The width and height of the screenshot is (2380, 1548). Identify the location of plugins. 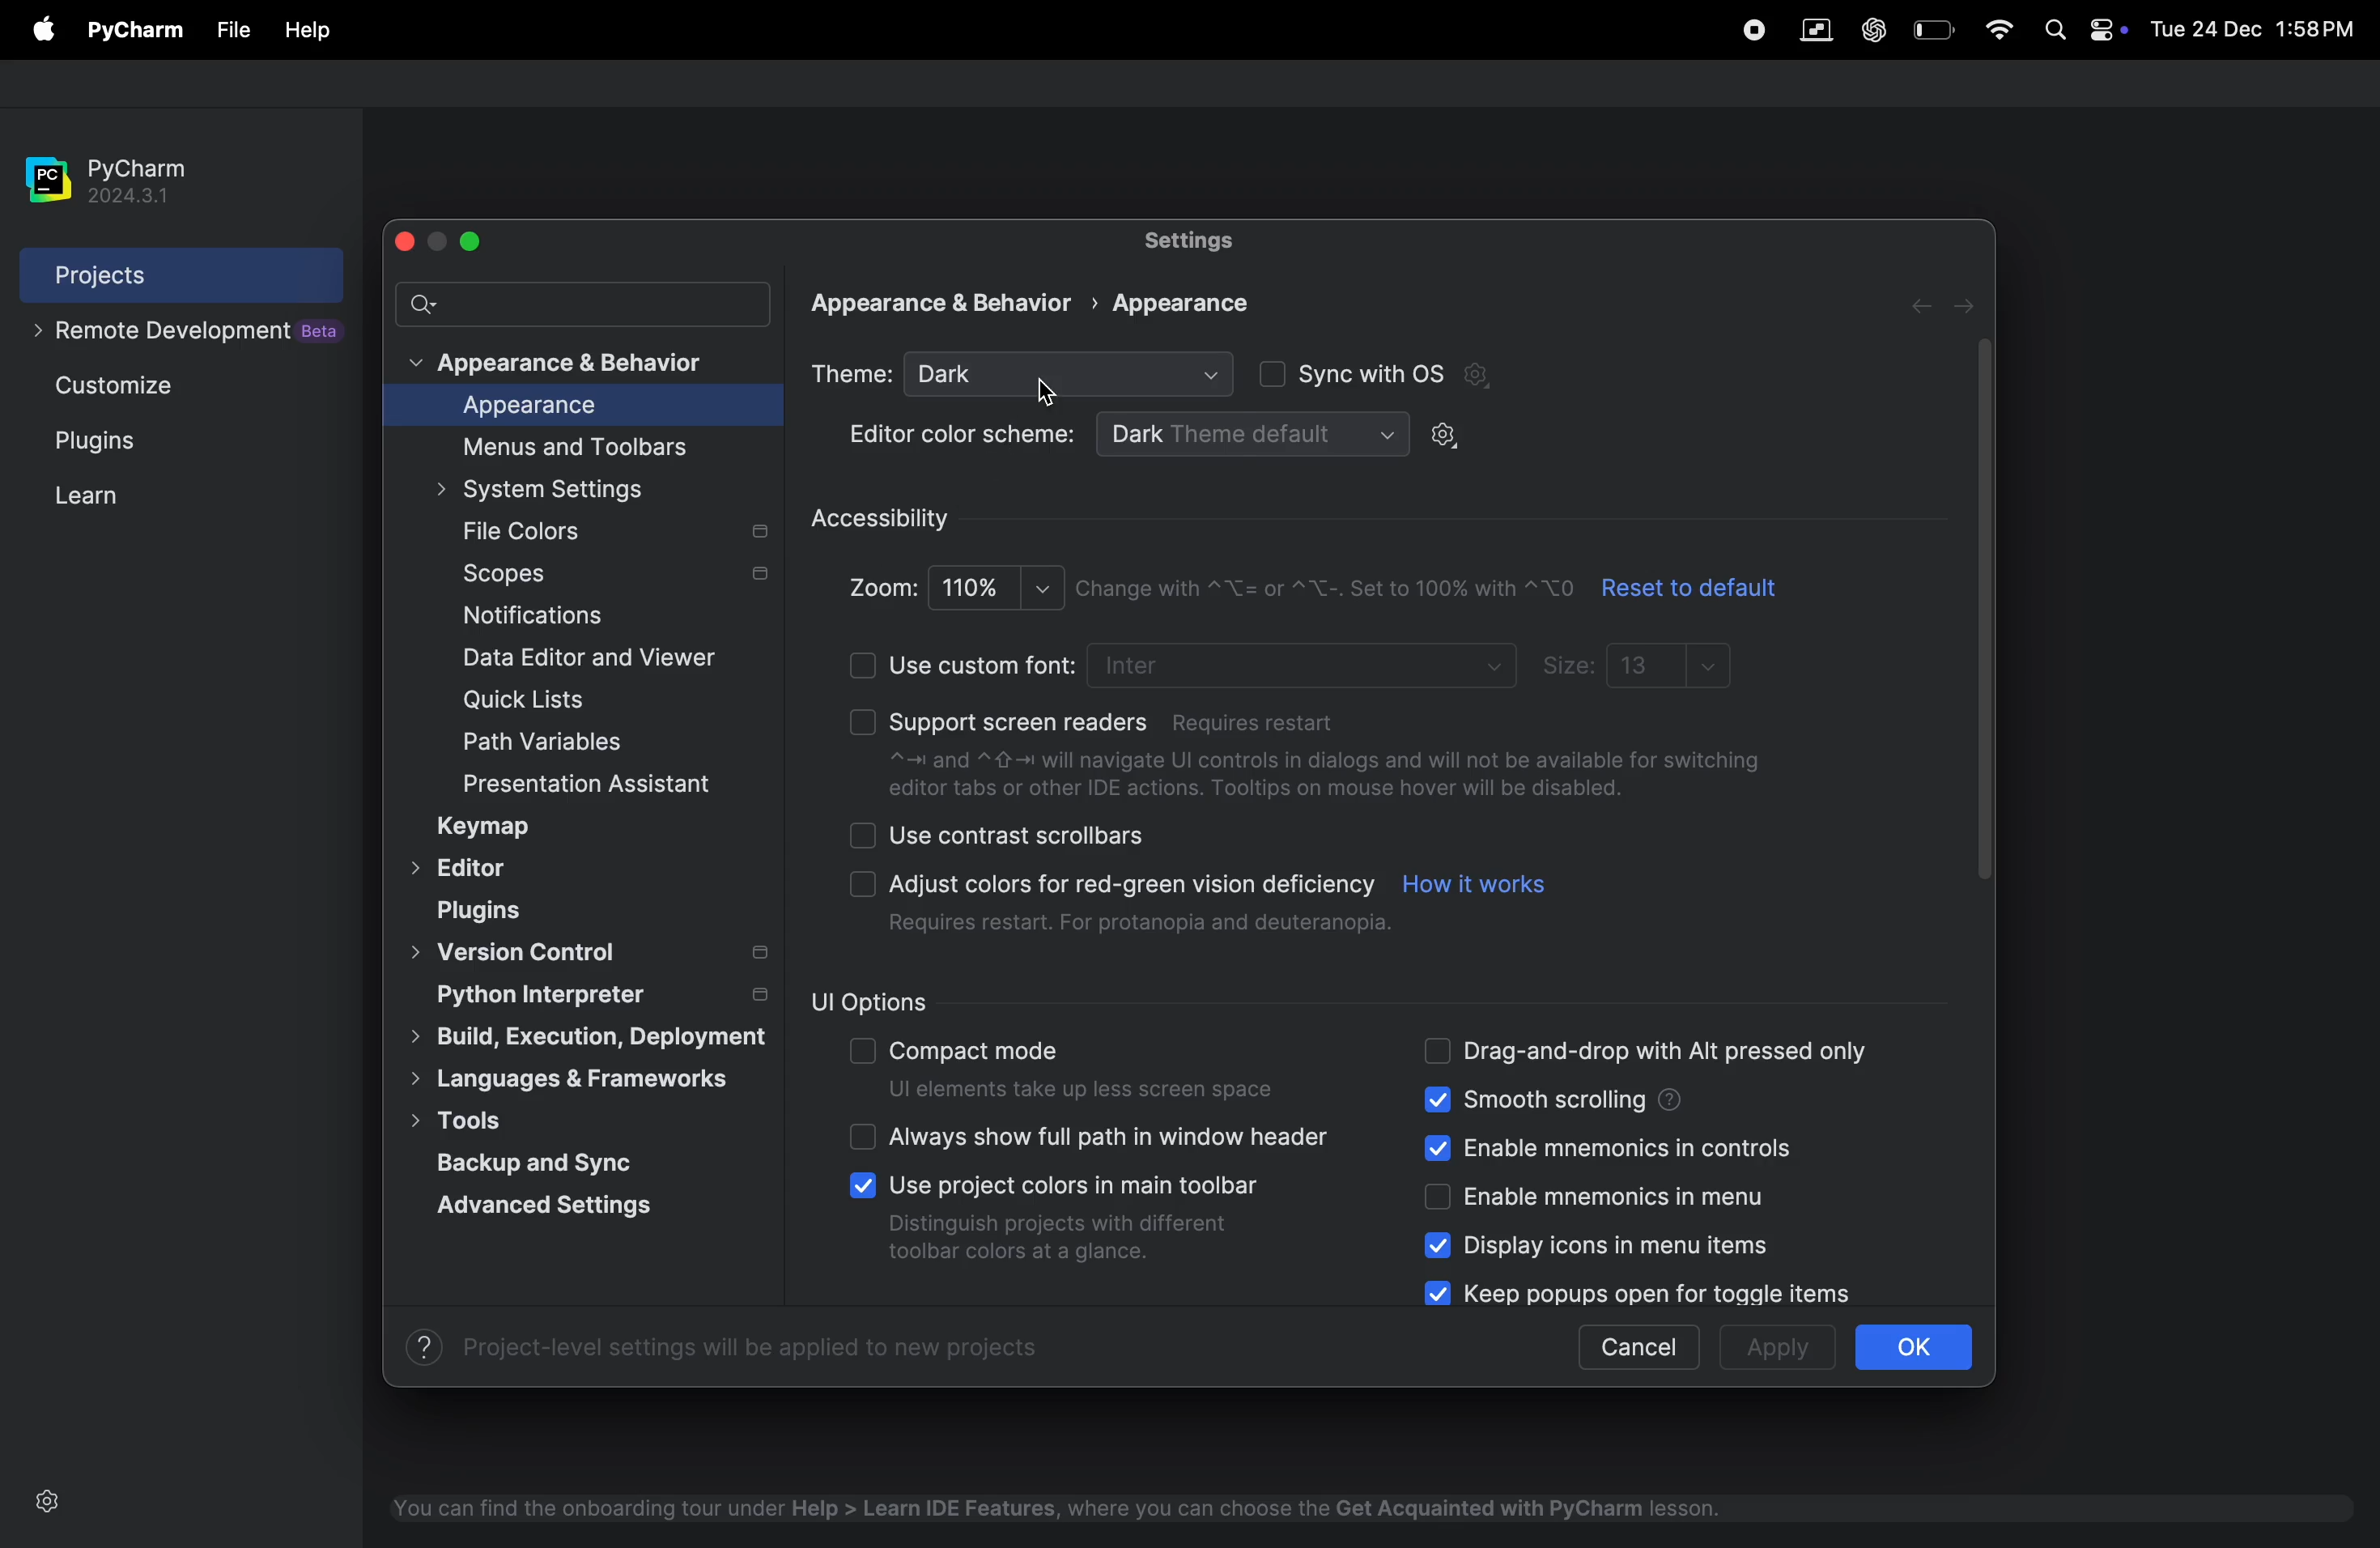
(481, 909).